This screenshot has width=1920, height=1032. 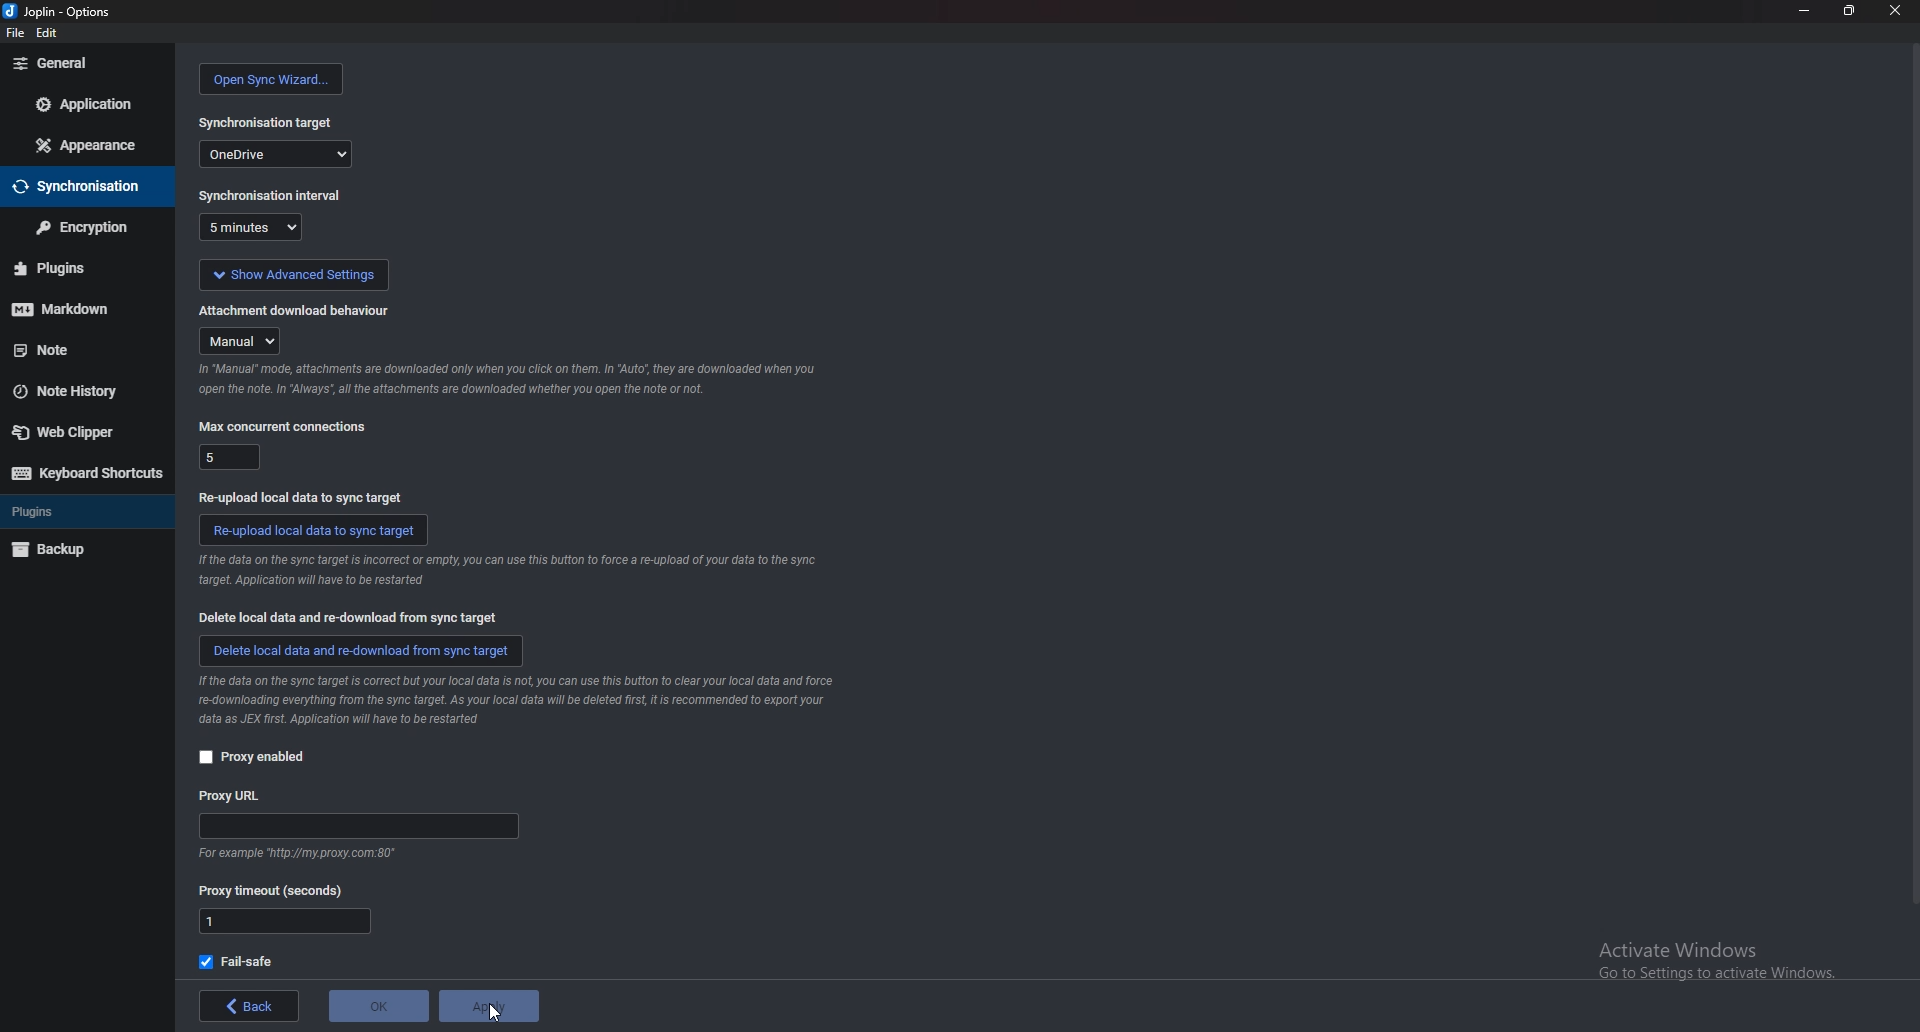 I want to click on markdown, so click(x=80, y=309).